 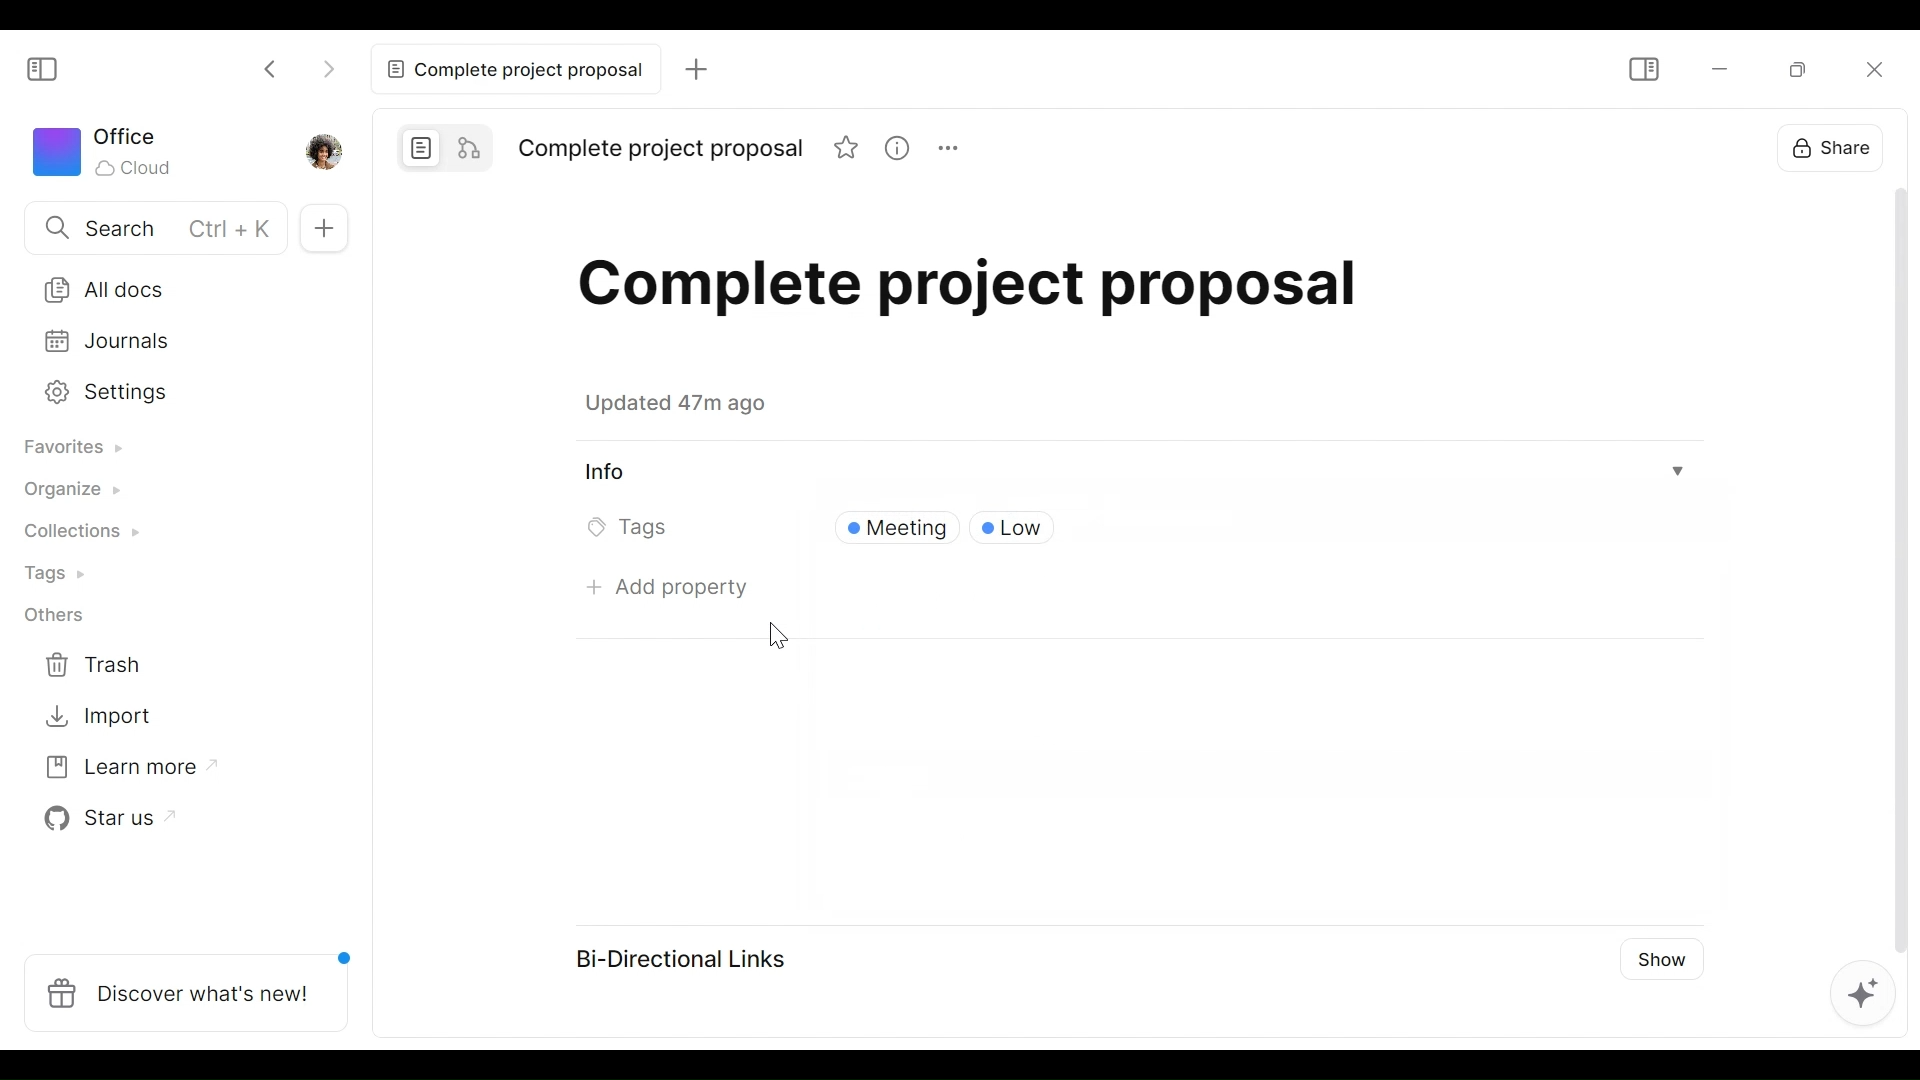 What do you see at coordinates (80, 447) in the screenshot?
I see `Favorites` at bounding box center [80, 447].